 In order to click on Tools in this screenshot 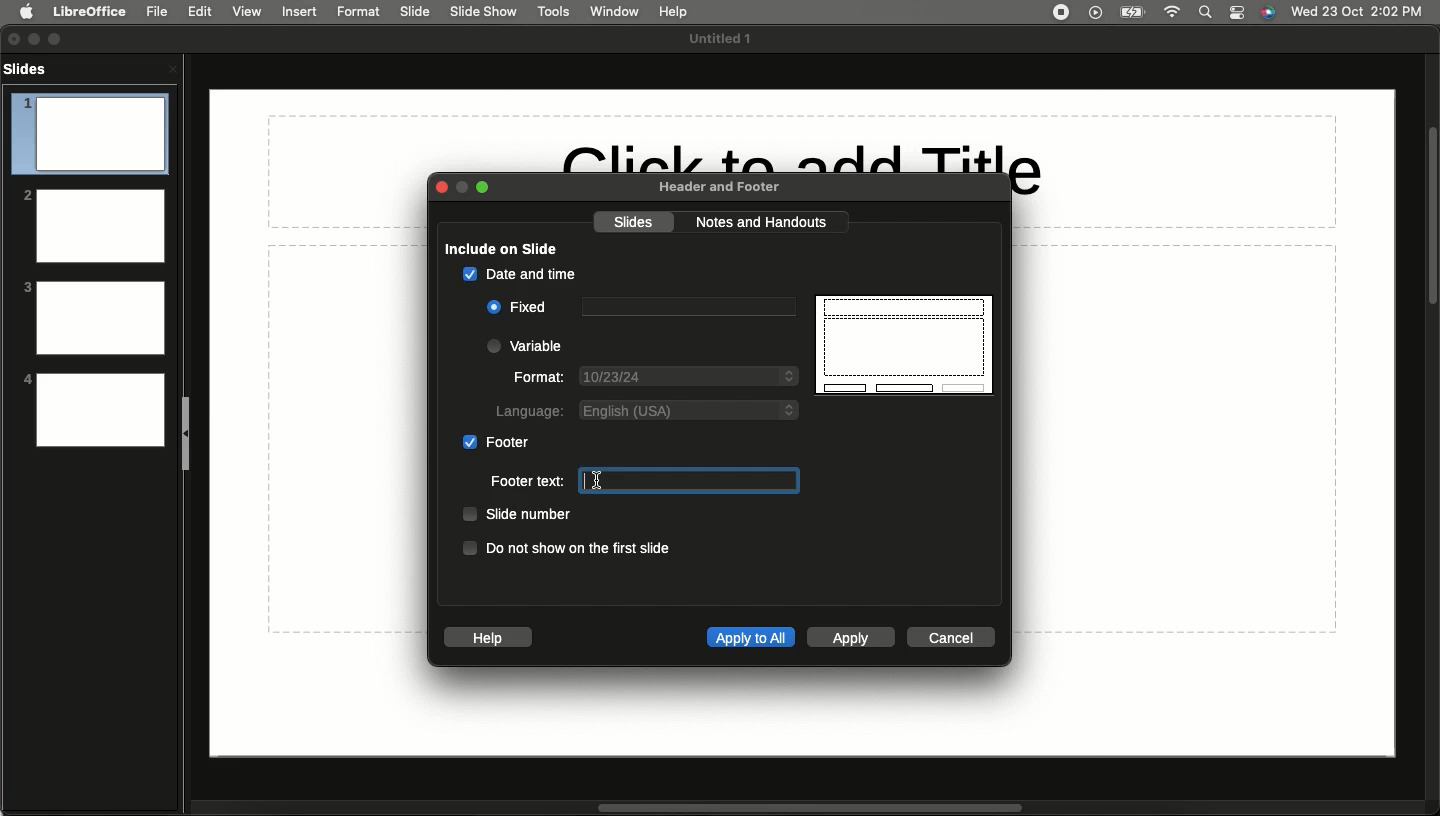, I will do `click(553, 12)`.